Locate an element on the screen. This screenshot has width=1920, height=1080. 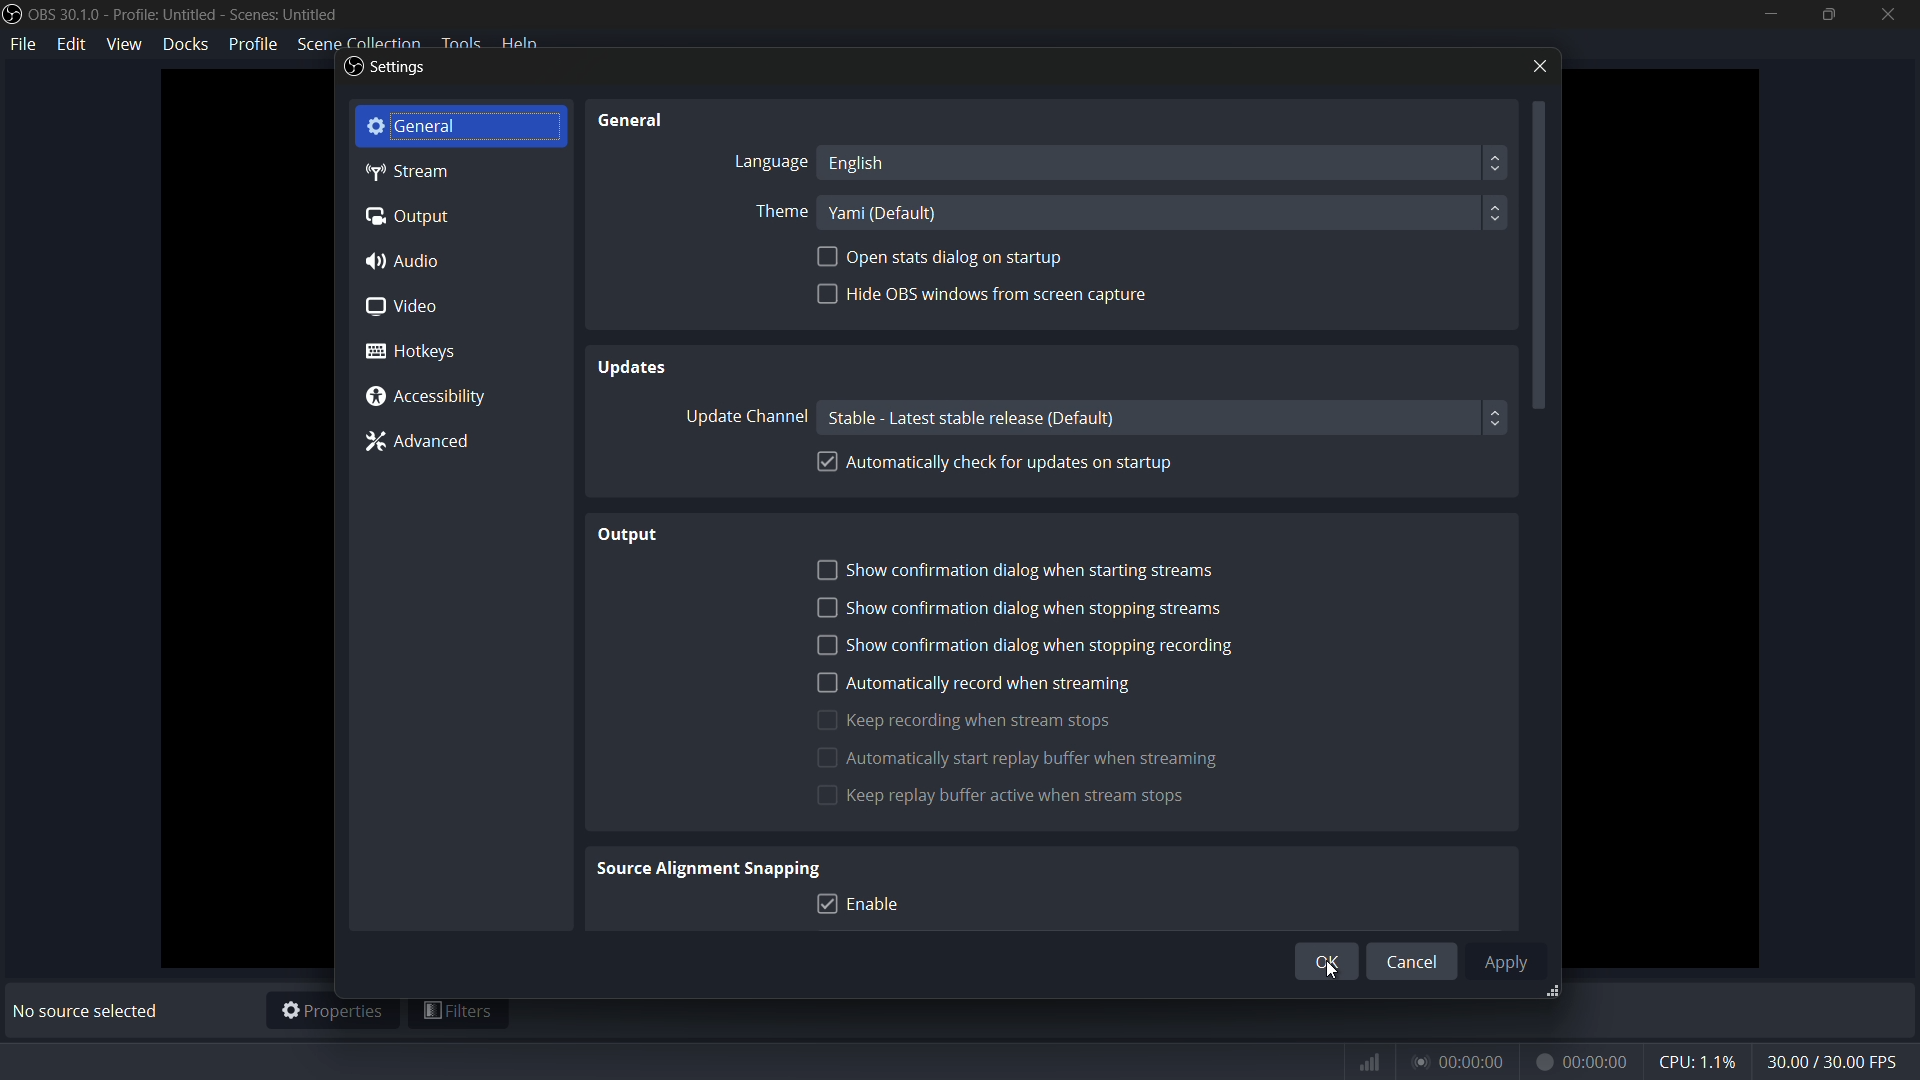
Update Channel (Stable-Latest release (Default) is located at coordinates (1085, 417).